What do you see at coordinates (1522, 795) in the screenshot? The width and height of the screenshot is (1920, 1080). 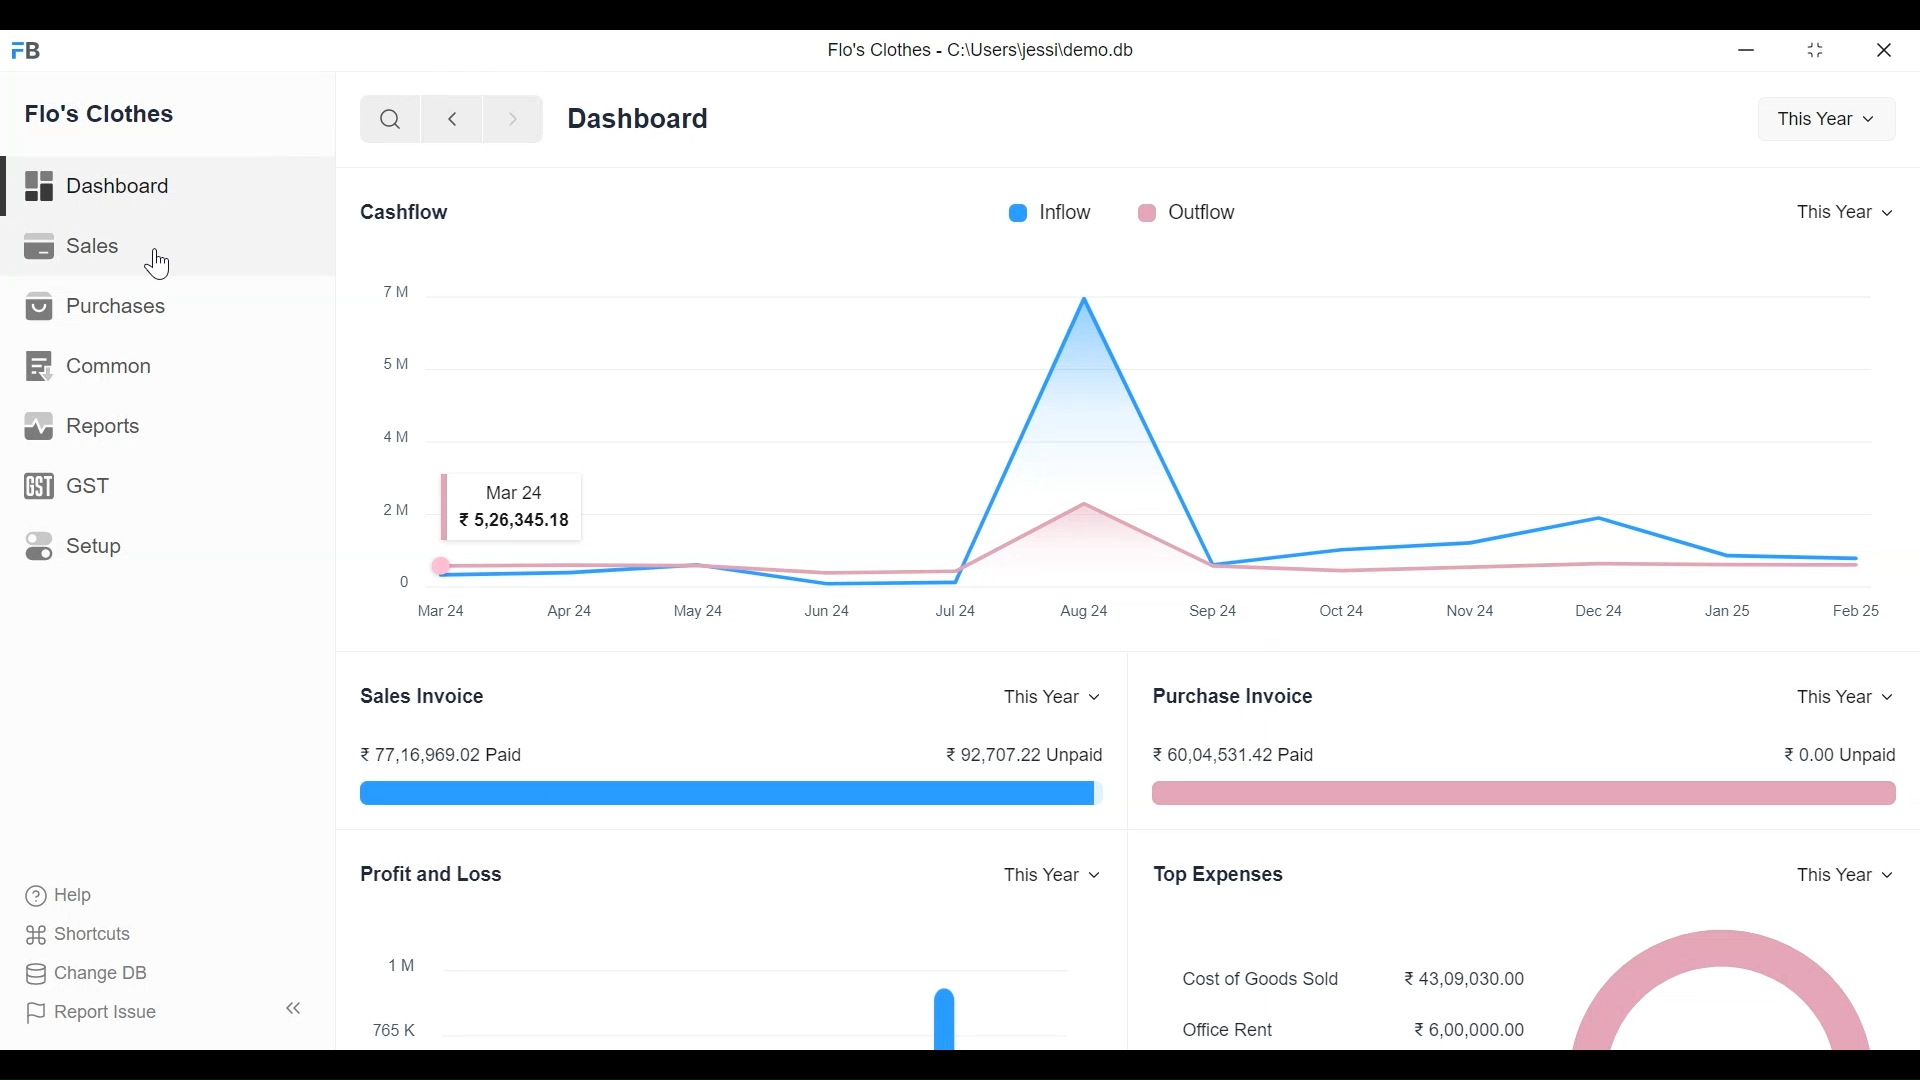 I see `line bar of the Purchase Invoice of the paid and unpaid of the year` at bounding box center [1522, 795].